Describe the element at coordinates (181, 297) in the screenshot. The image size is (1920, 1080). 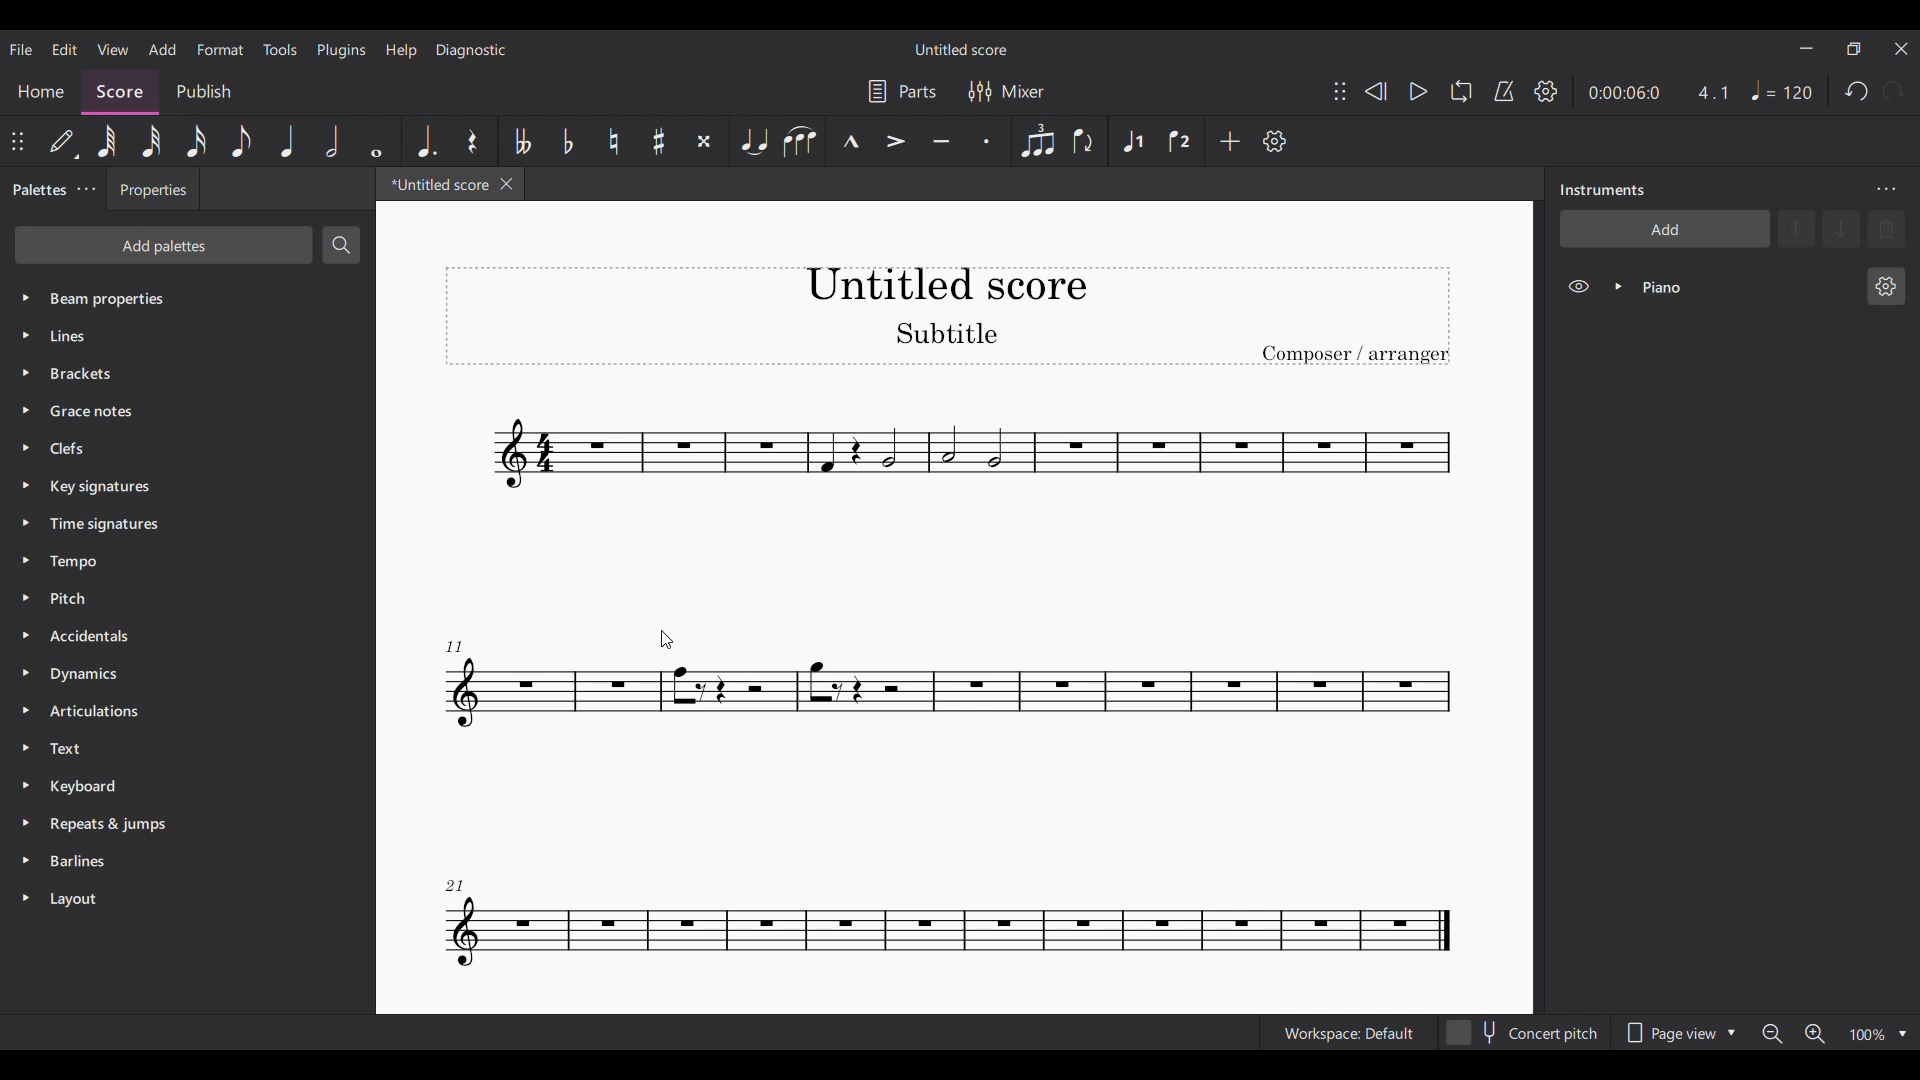
I see `Beam properties` at that location.